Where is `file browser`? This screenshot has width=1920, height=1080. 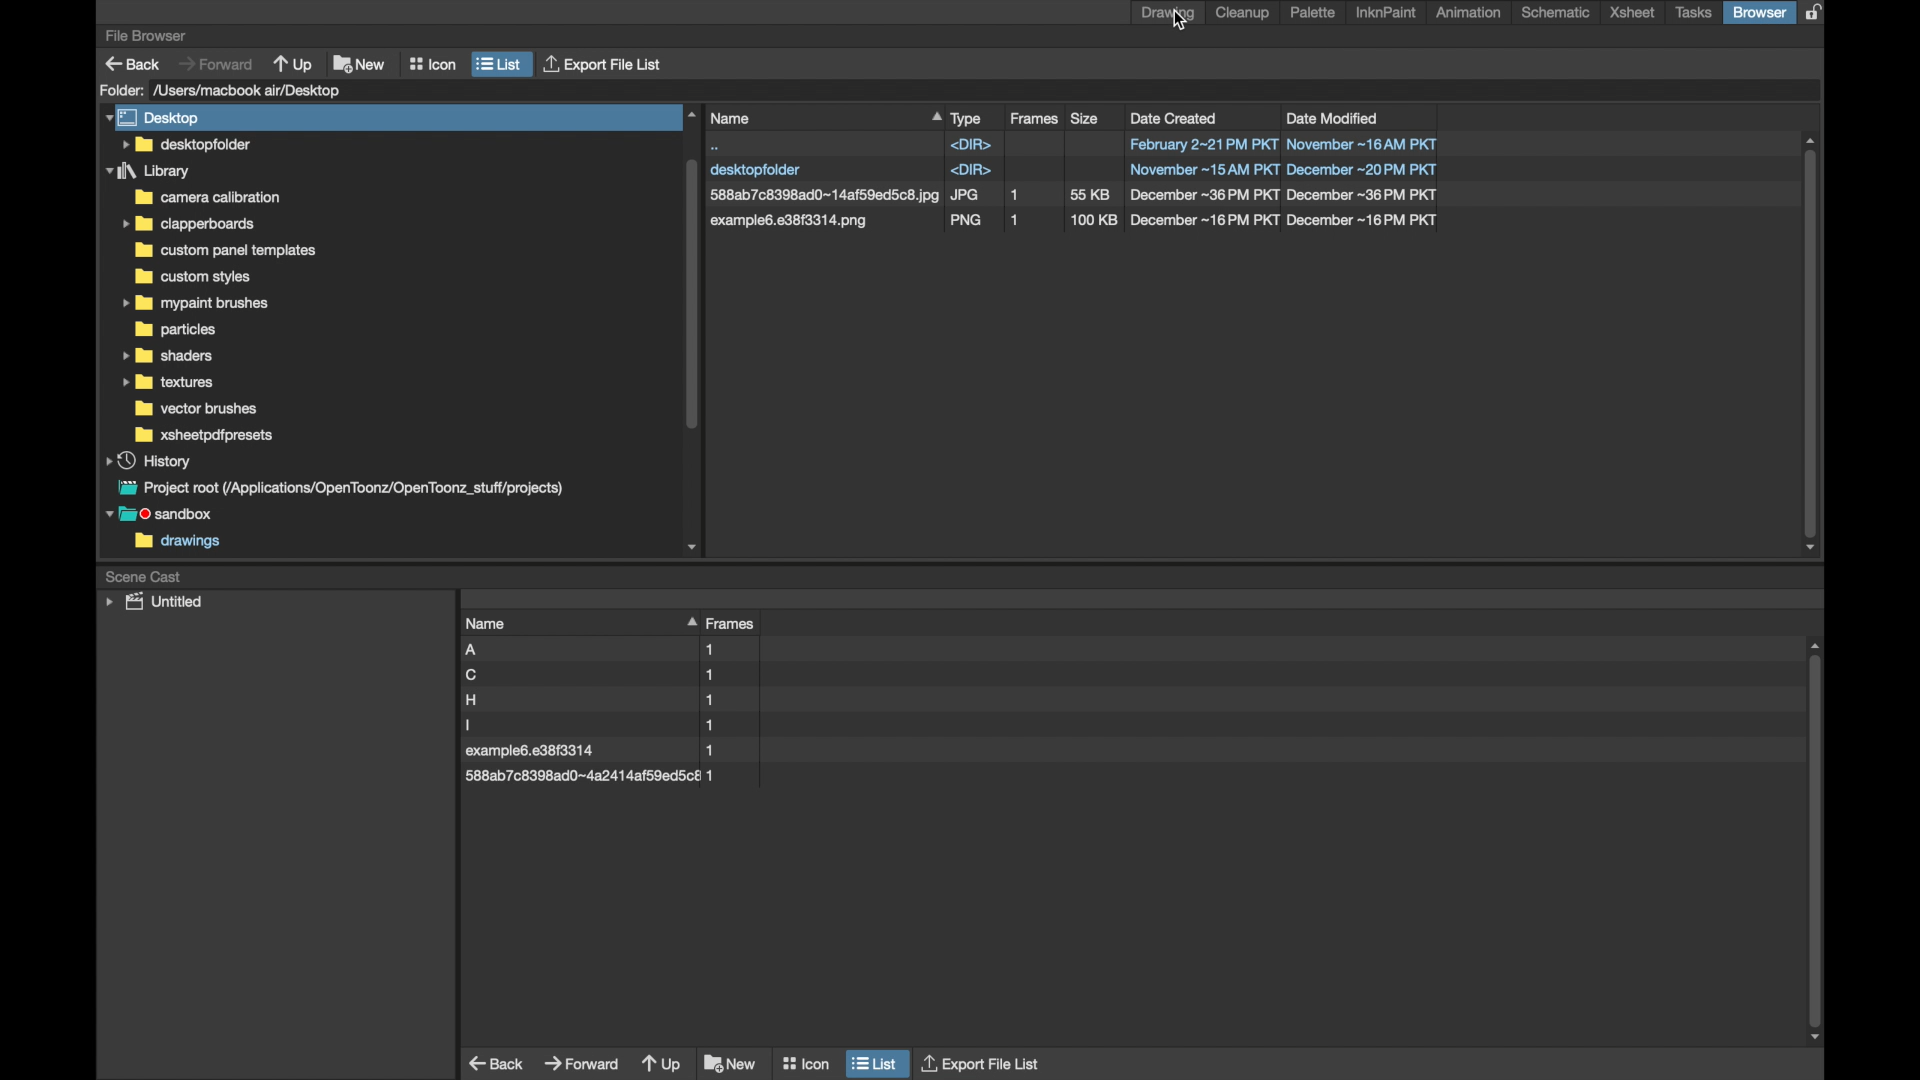 file browser is located at coordinates (145, 36).